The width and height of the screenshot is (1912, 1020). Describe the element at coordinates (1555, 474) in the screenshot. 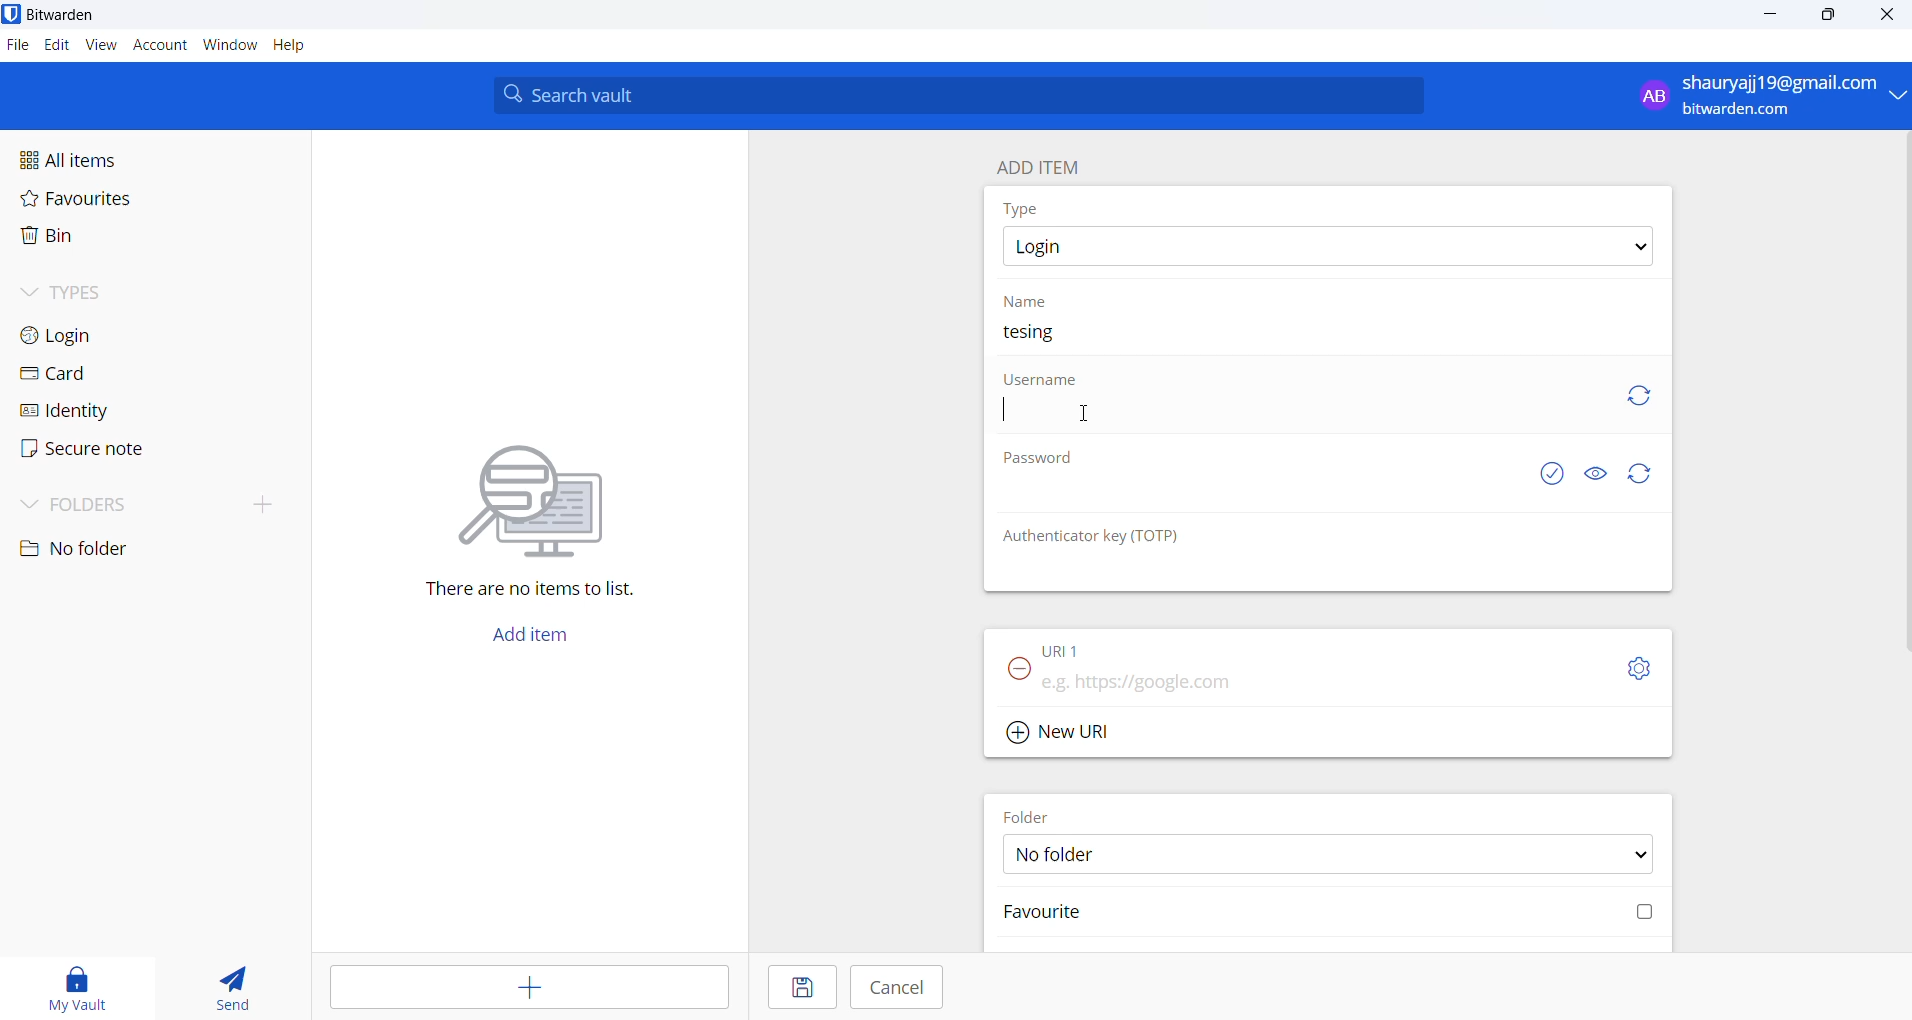

I see `check if password is exposed or not` at that location.